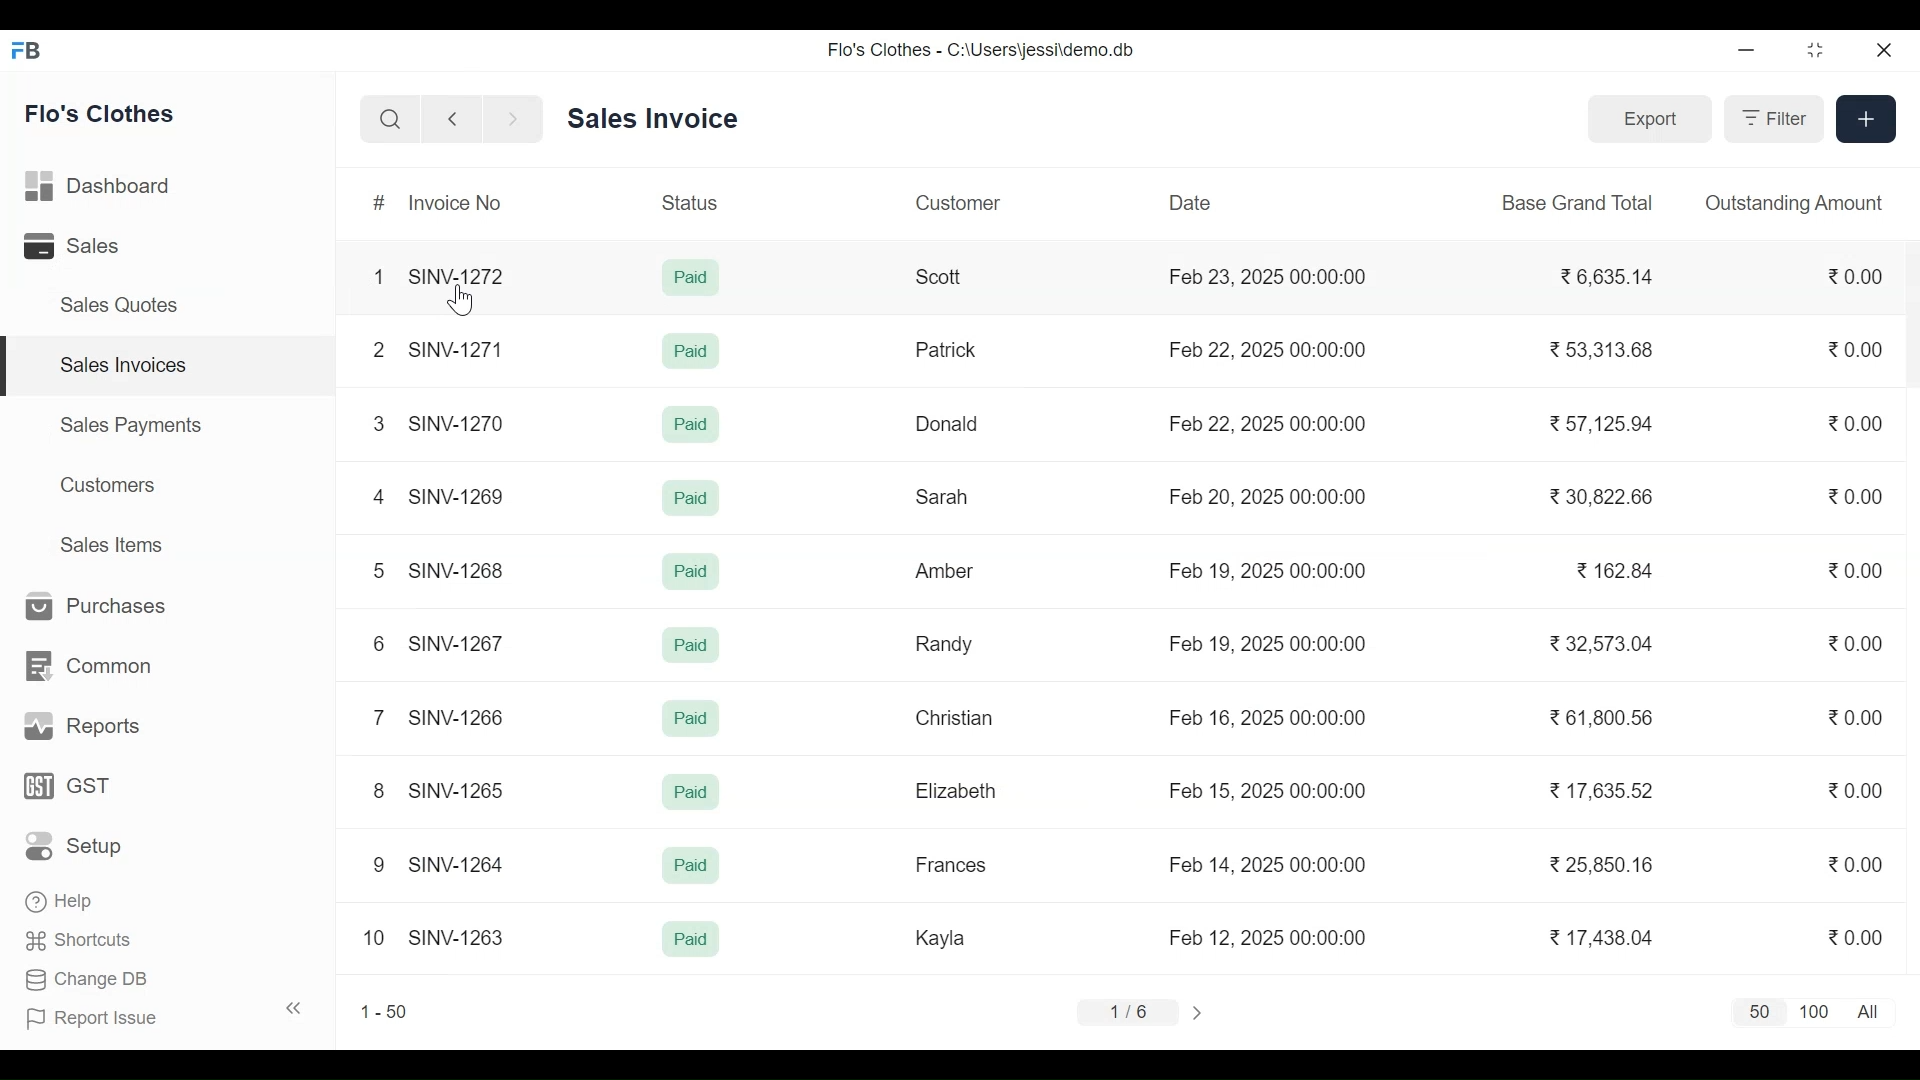 Image resolution: width=1920 pixels, height=1080 pixels. What do you see at coordinates (691, 498) in the screenshot?
I see `Paid` at bounding box center [691, 498].